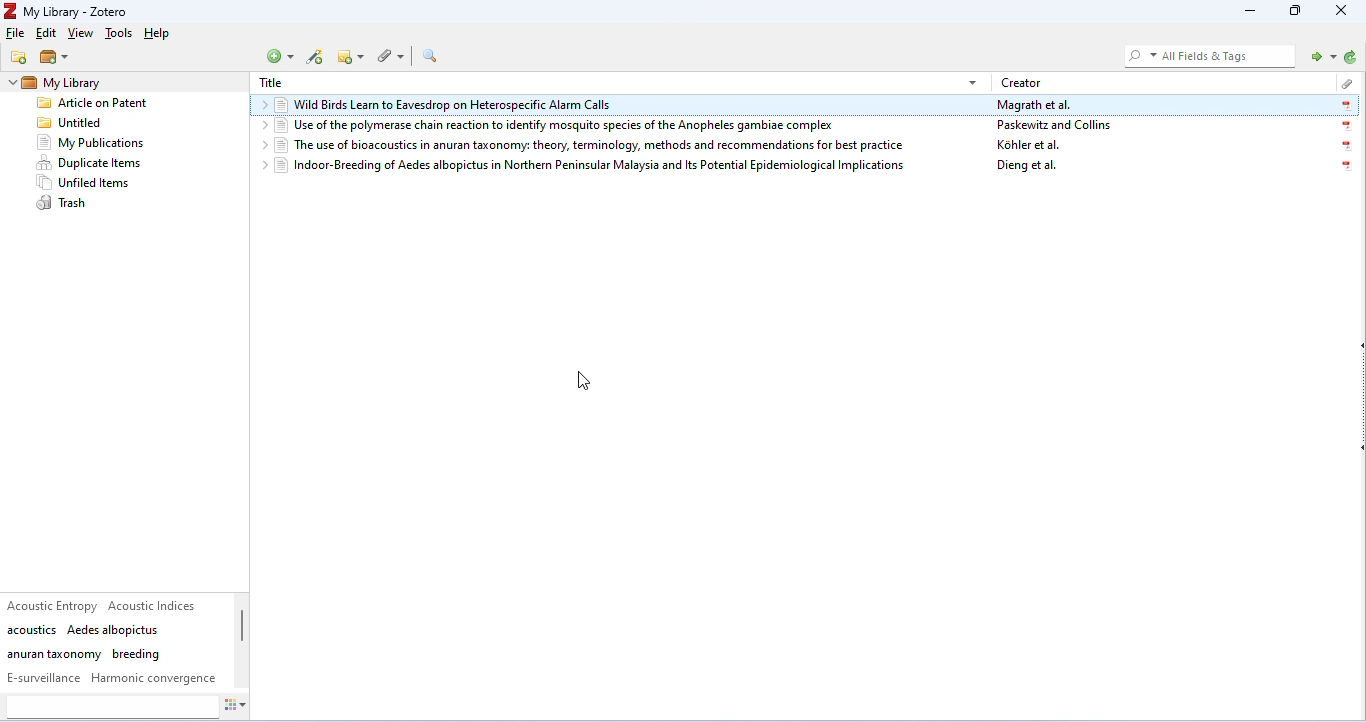 This screenshot has width=1366, height=722. I want to click on cursor, so click(588, 377).